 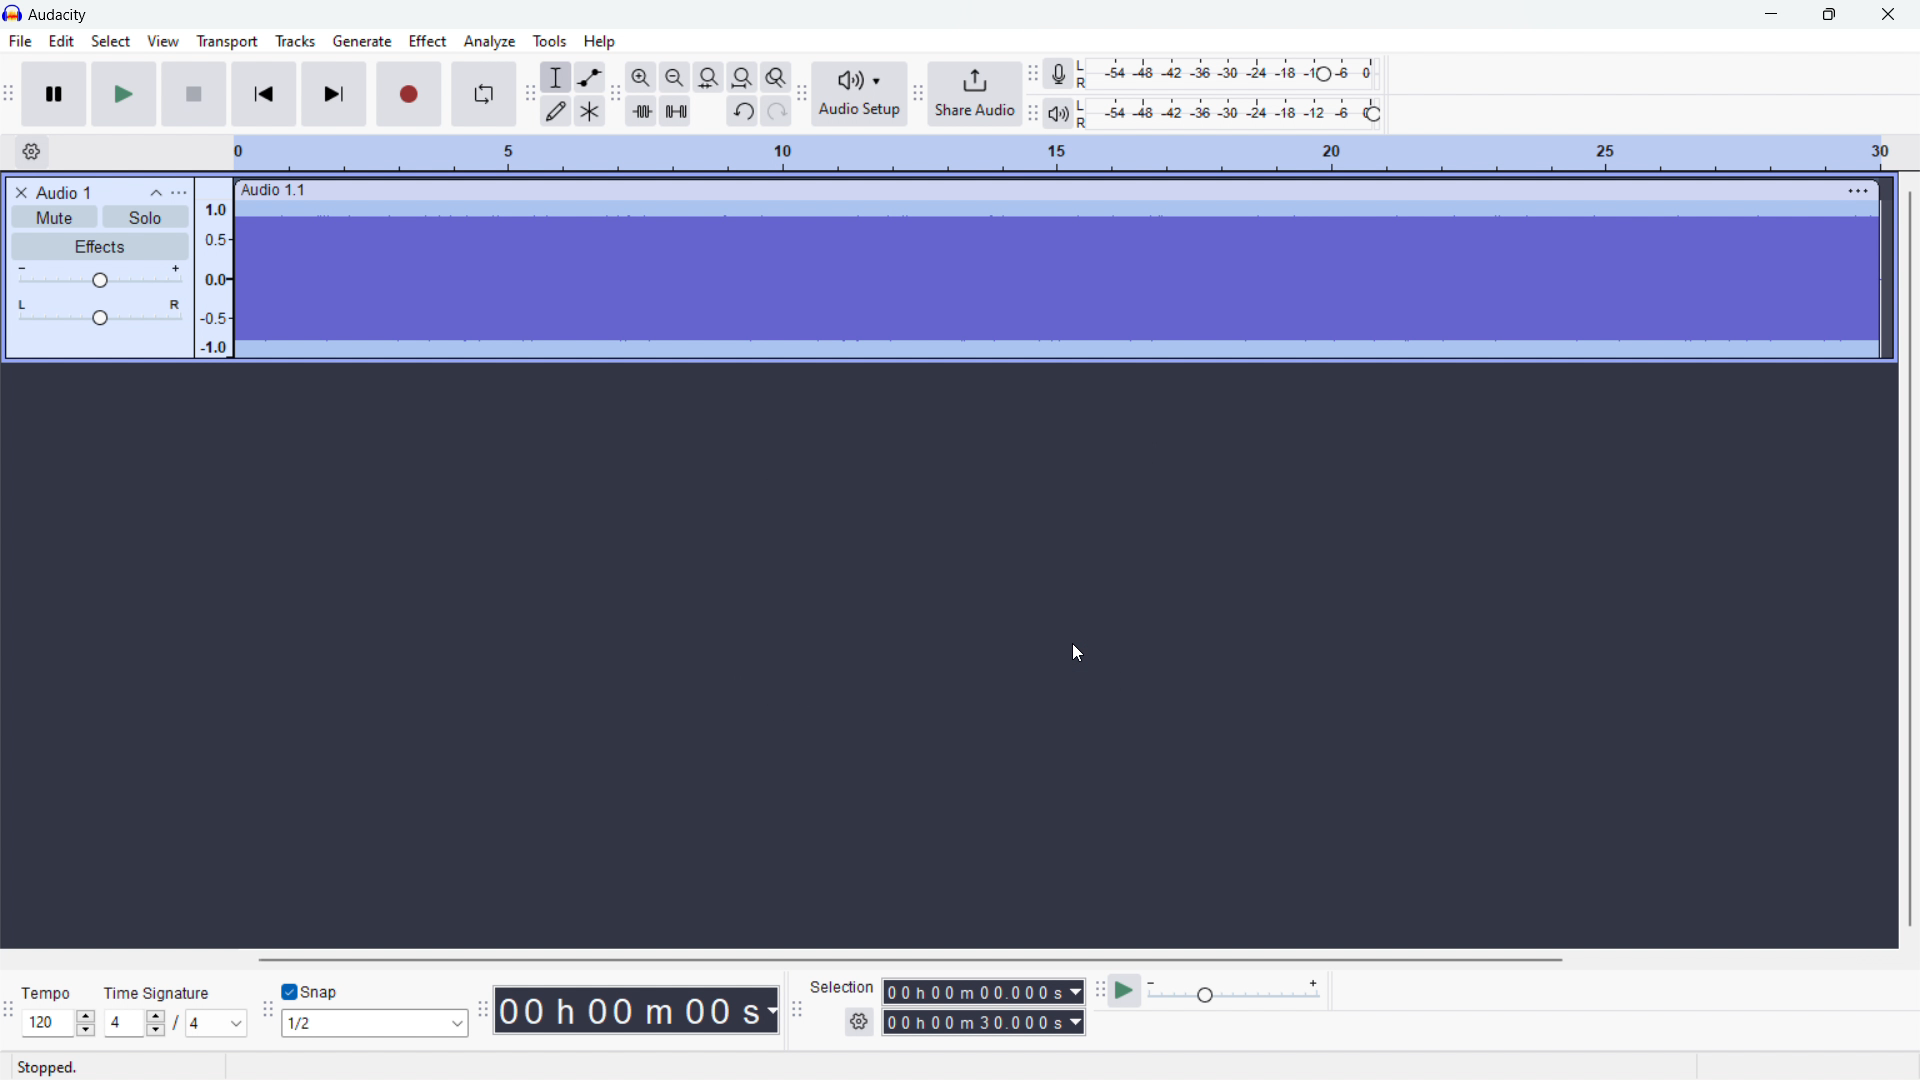 I want to click on play at speed toolbar, so click(x=1100, y=989).